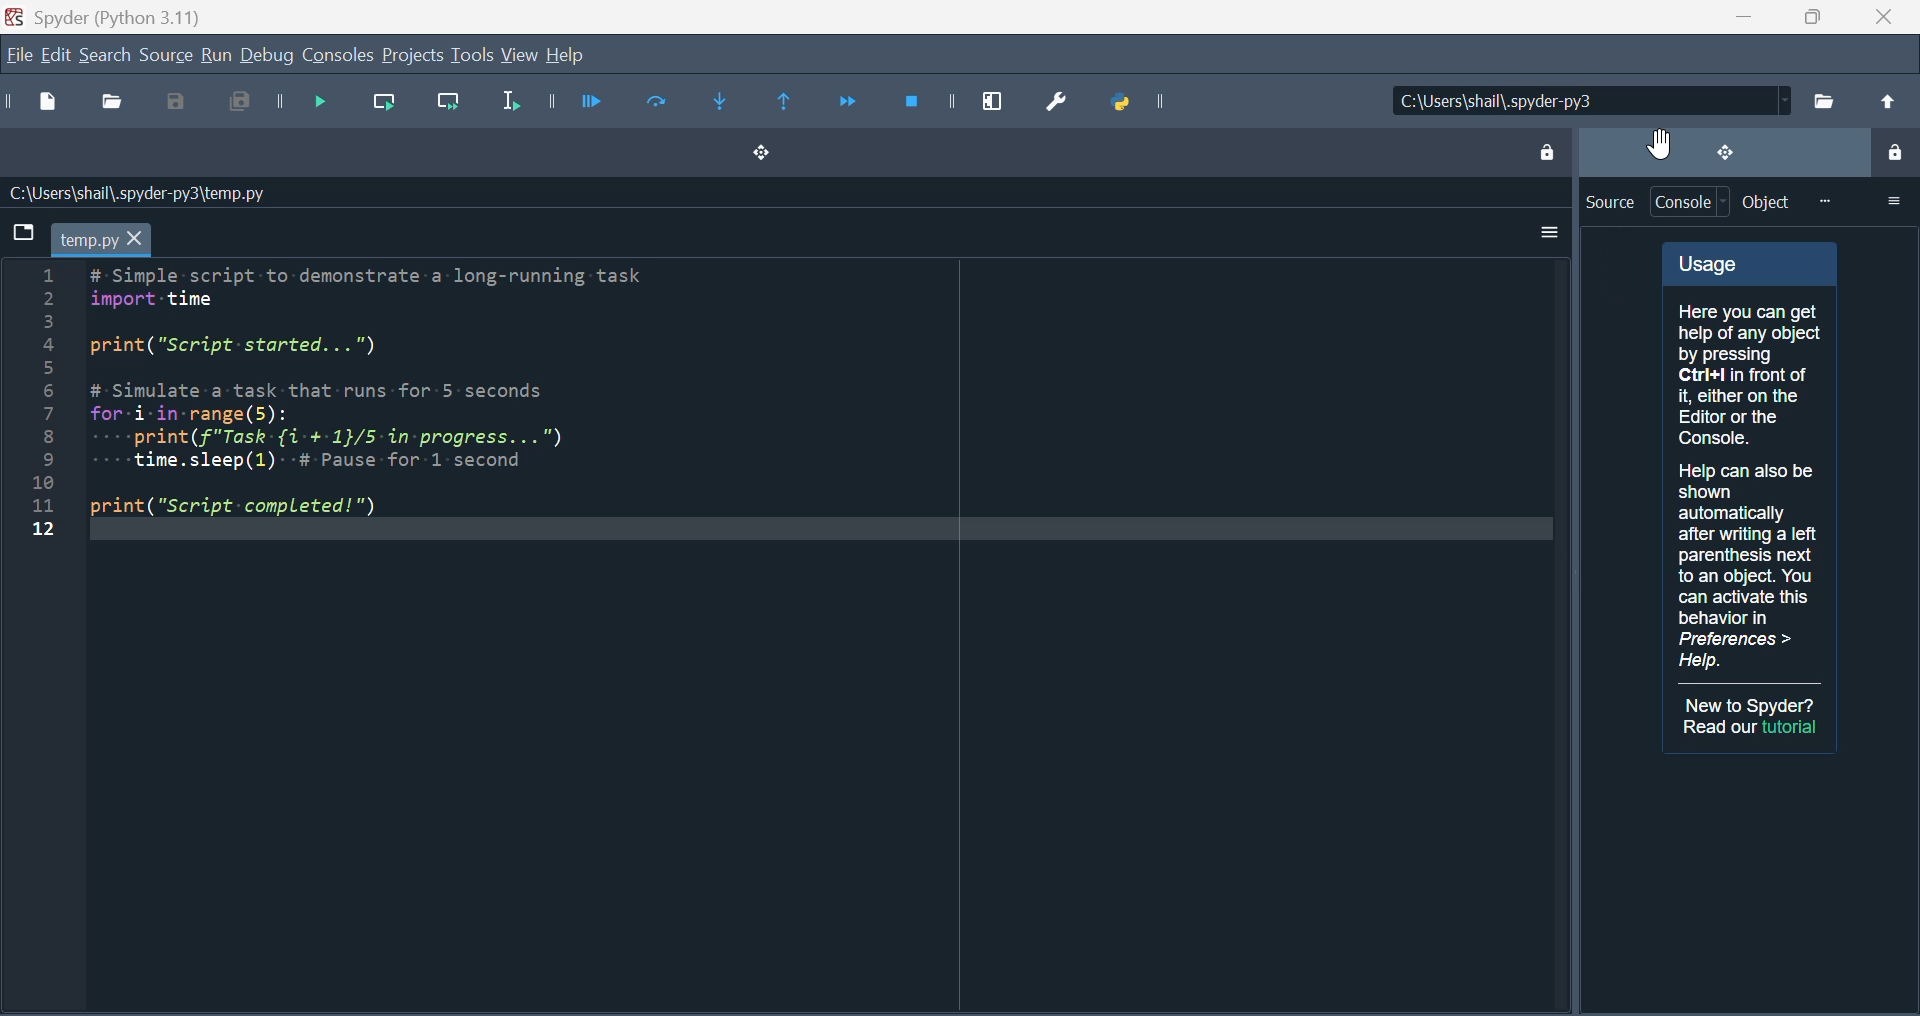  What do you see at coordinates (993, 96) in the screenshot?
I see `Maximise current window` at bounding box center [993, 96].